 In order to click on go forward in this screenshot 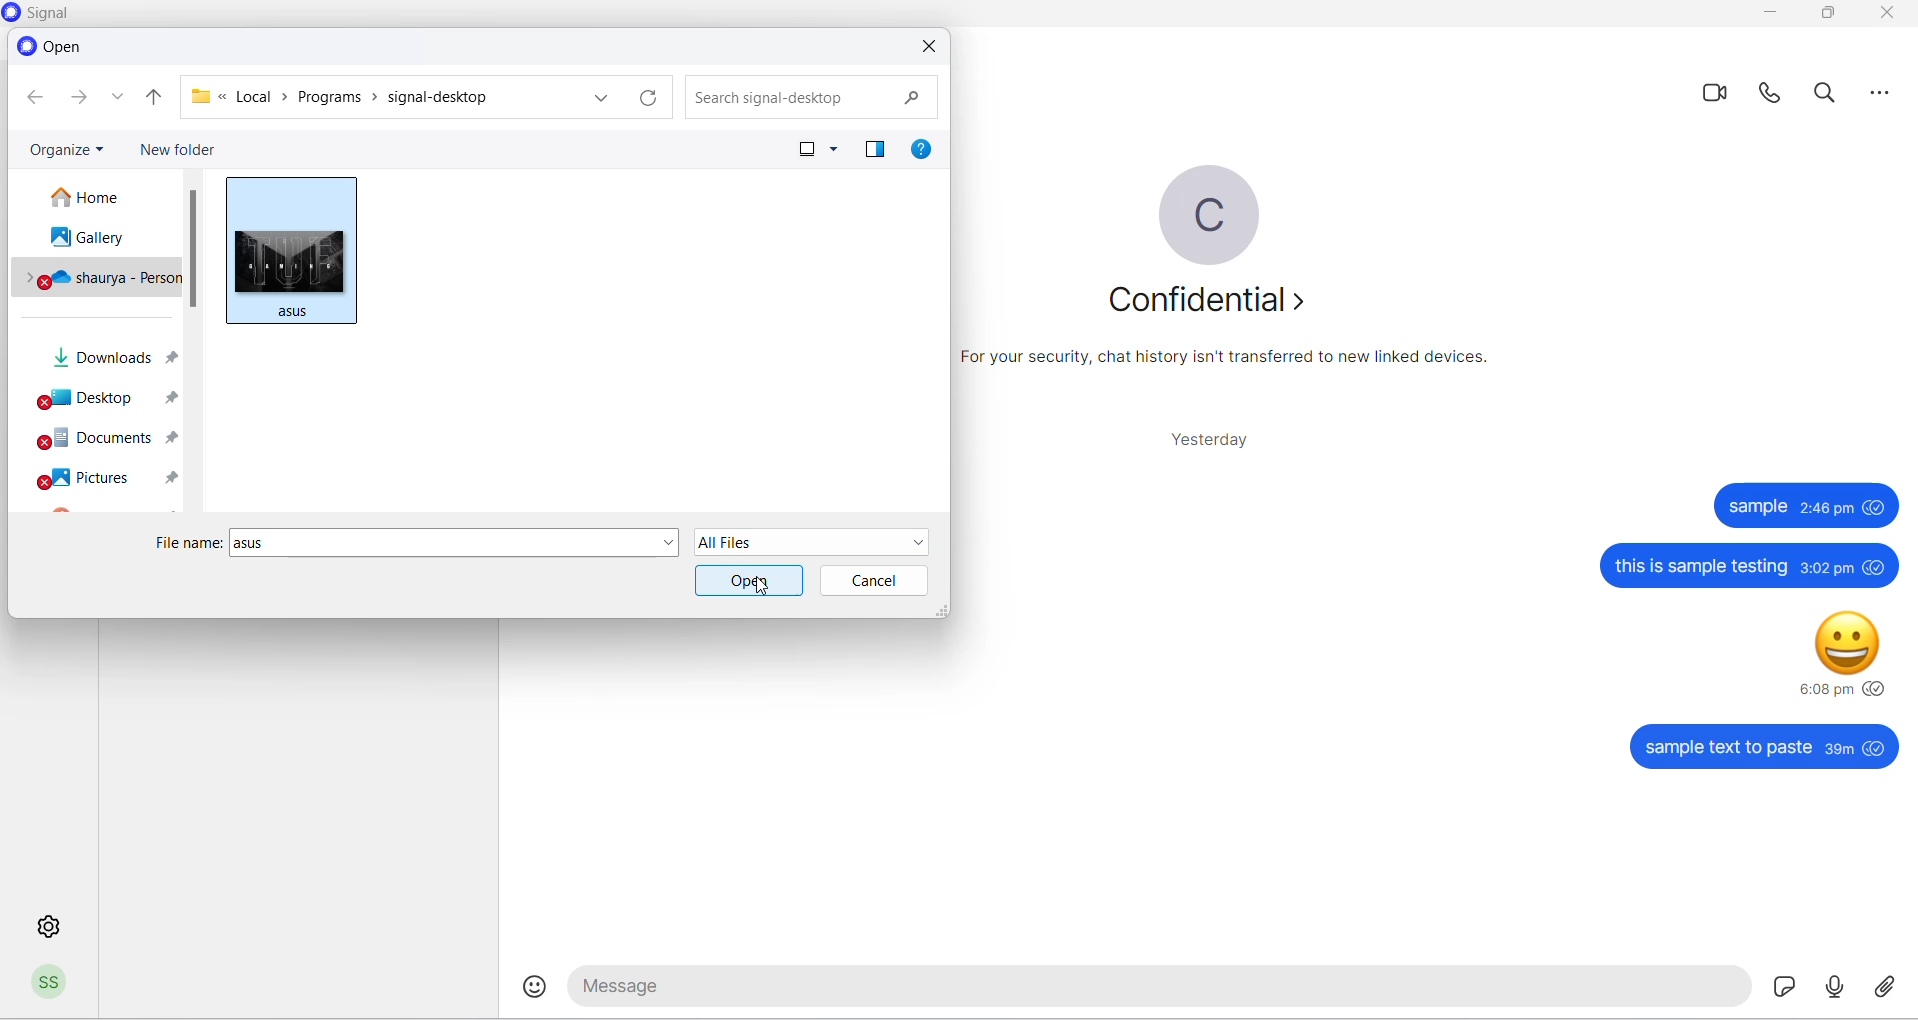, I will do `click(77, 101)`.